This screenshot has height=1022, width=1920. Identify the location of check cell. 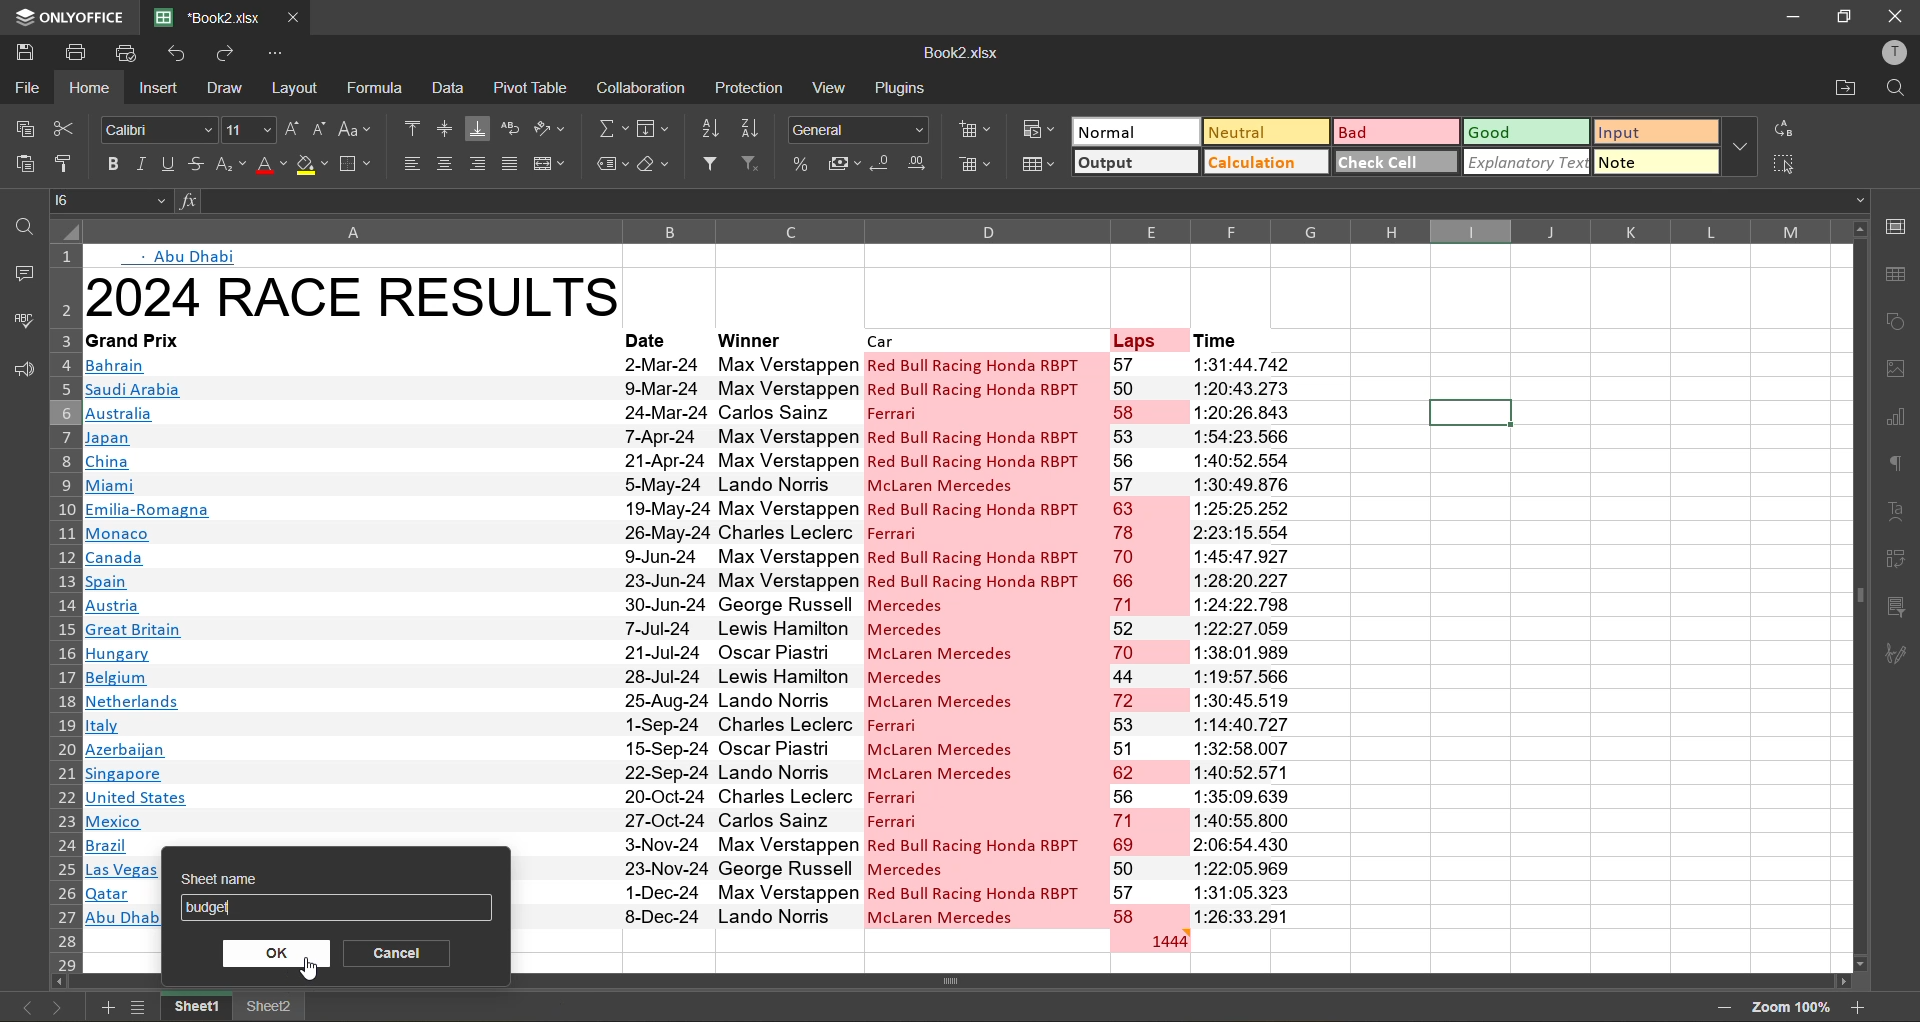
(1391, 161).